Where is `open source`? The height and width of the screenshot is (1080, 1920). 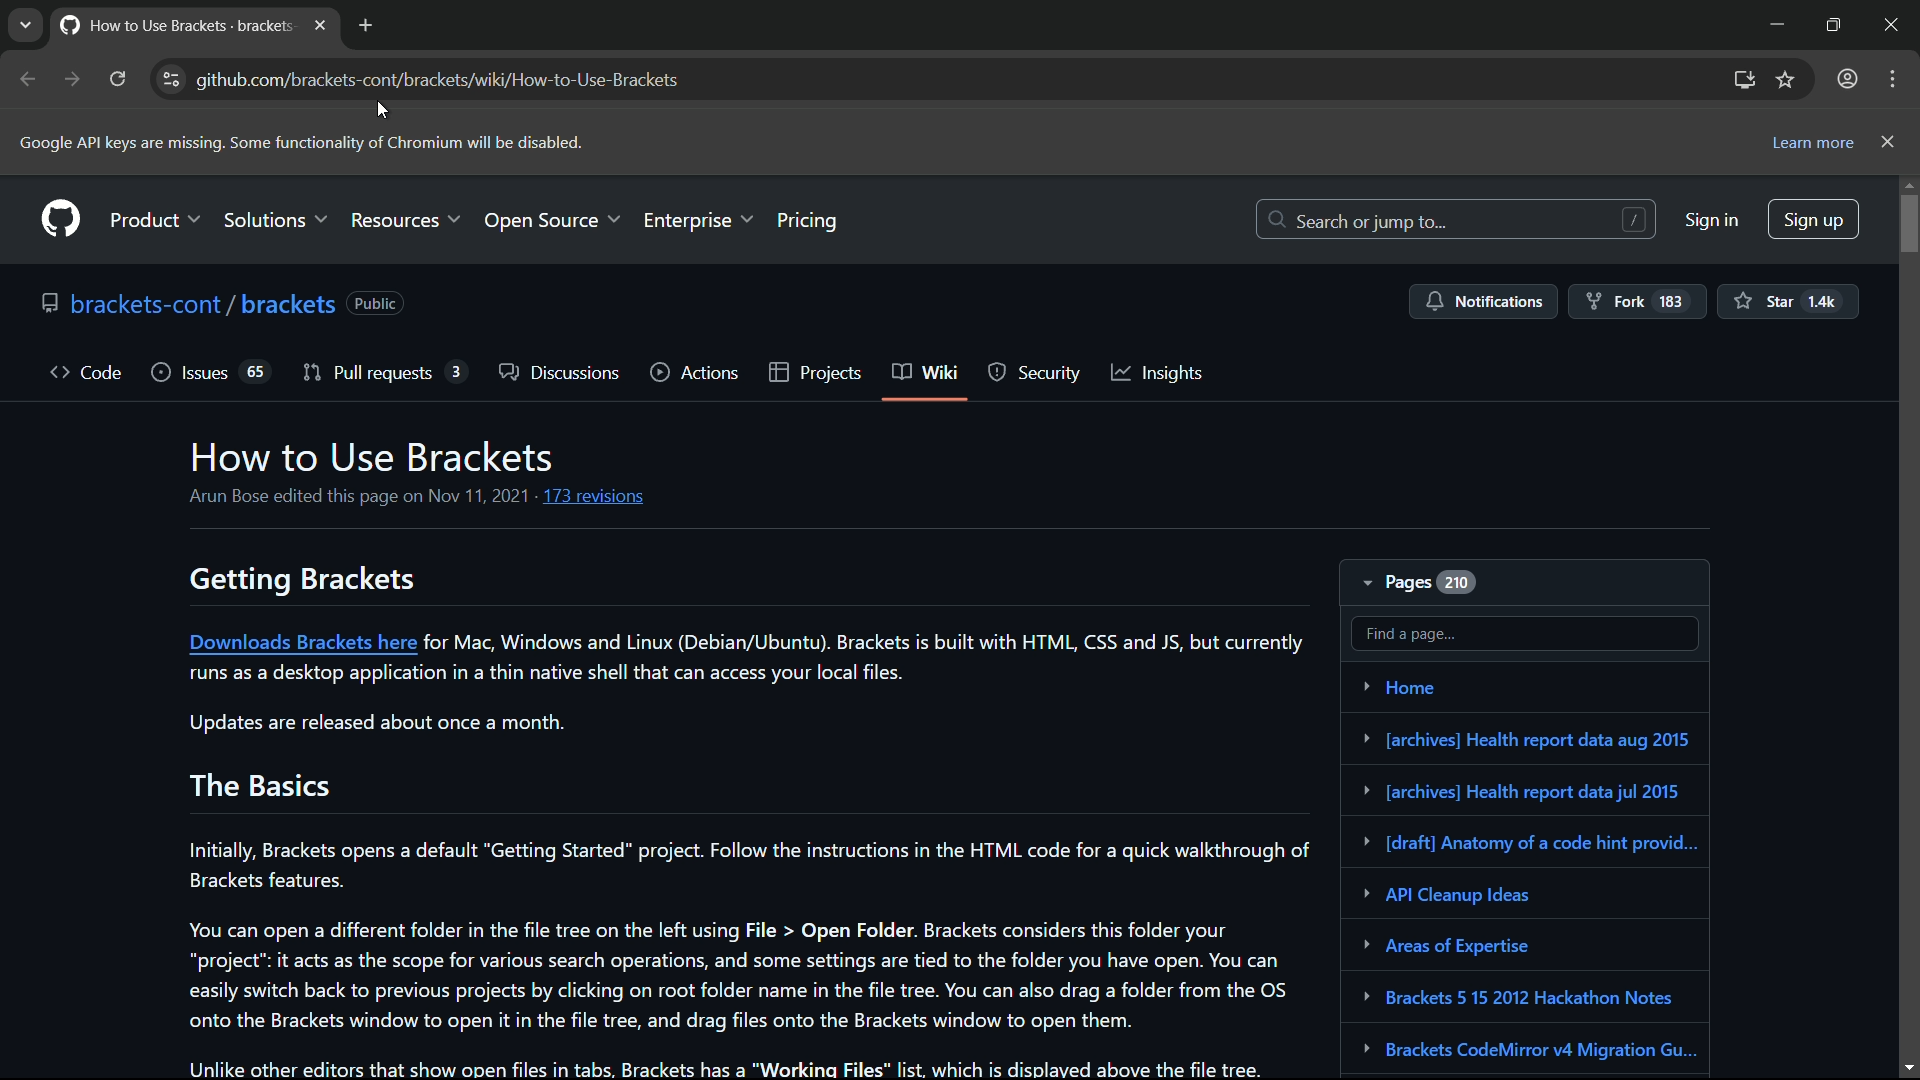 open source is located at coordinates (550, 220).